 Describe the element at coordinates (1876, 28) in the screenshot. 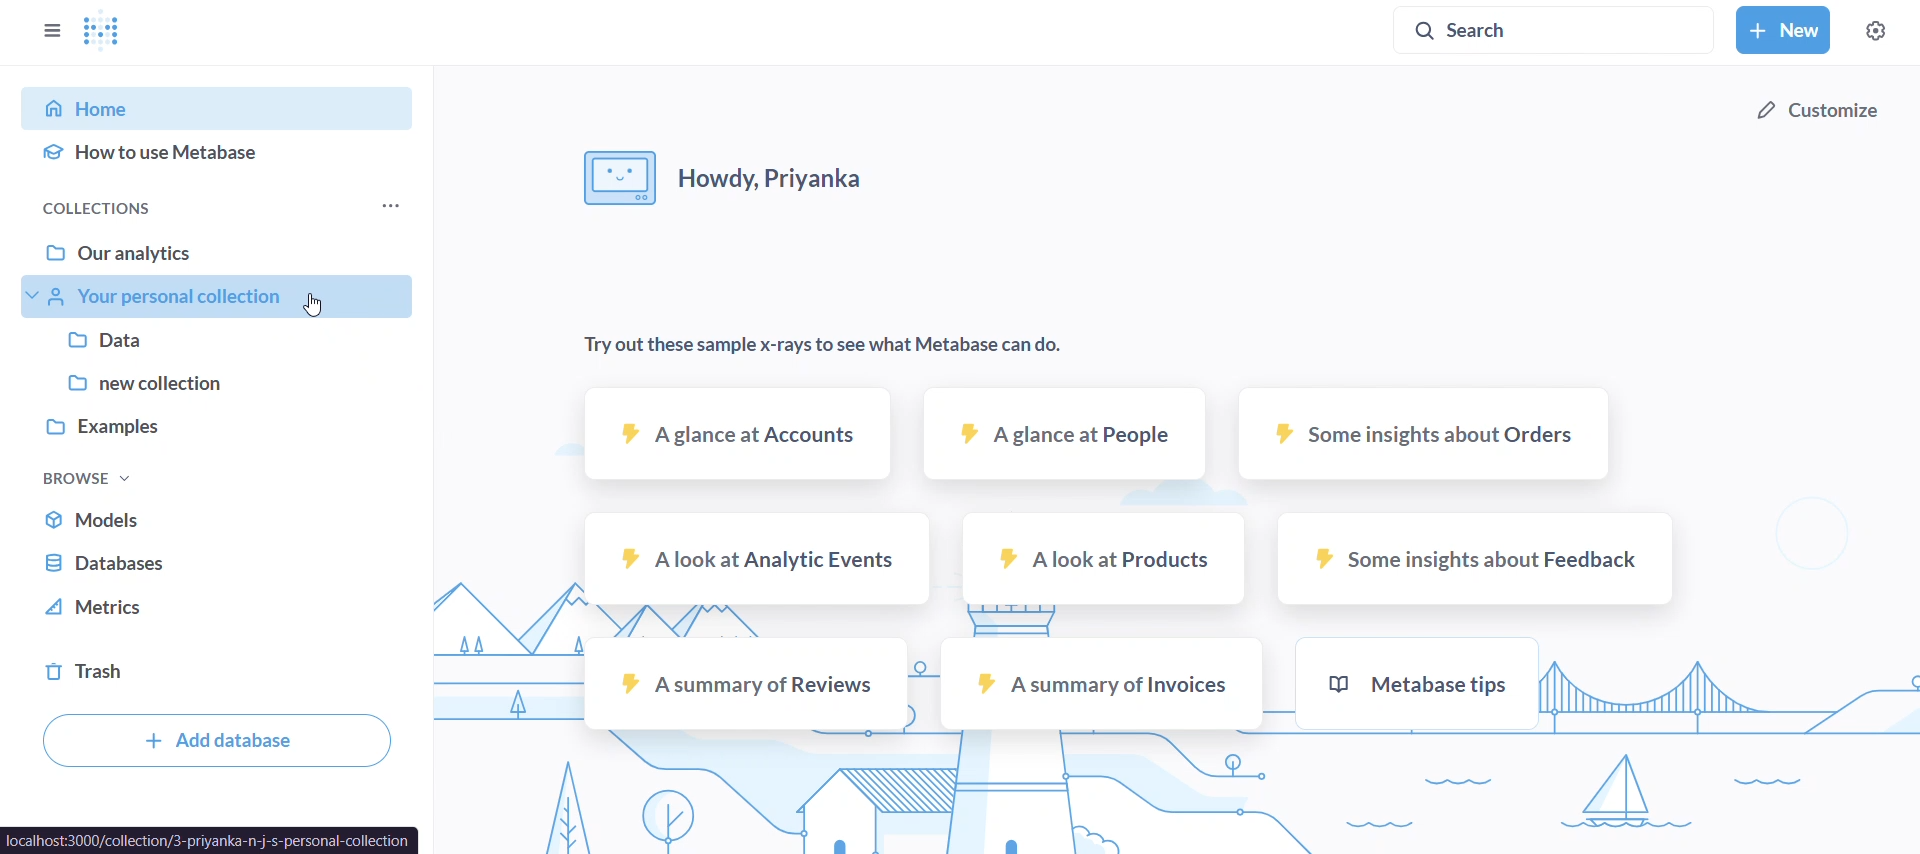

I see `settings` at that location.